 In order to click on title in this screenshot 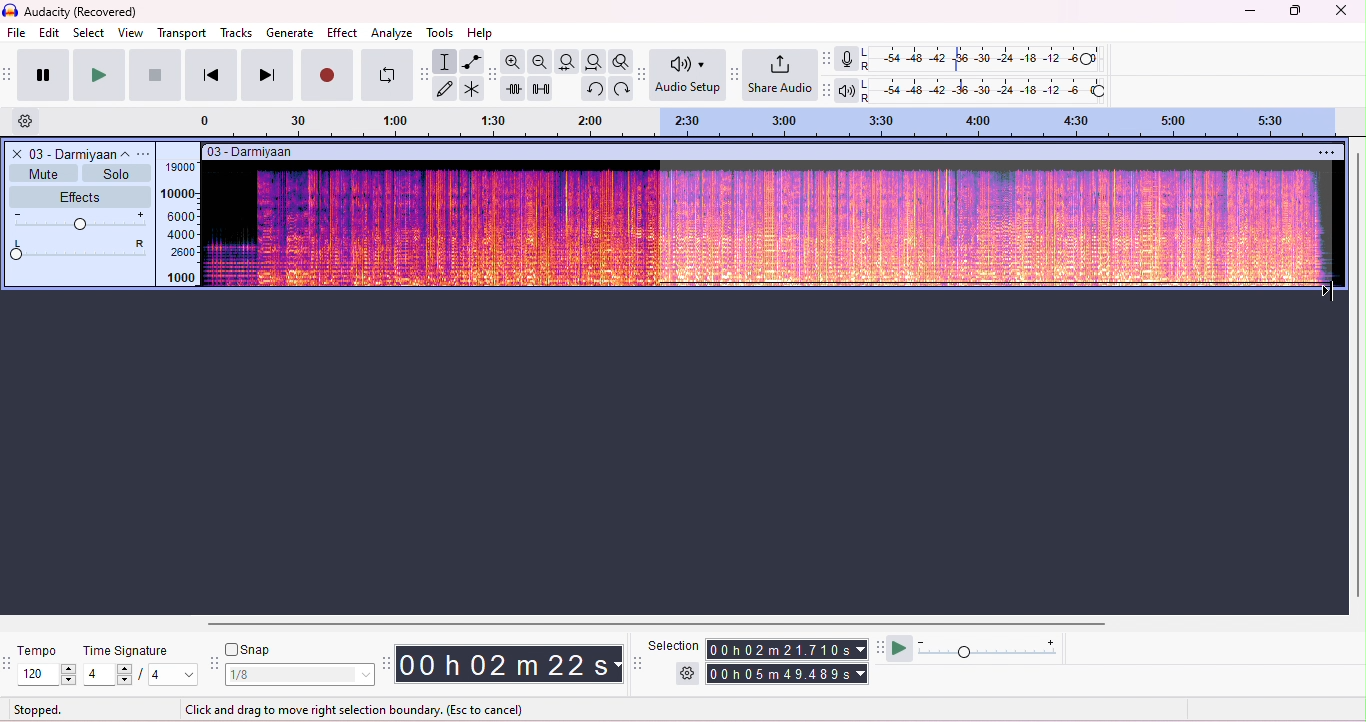, I will do `click(73, 12)`.